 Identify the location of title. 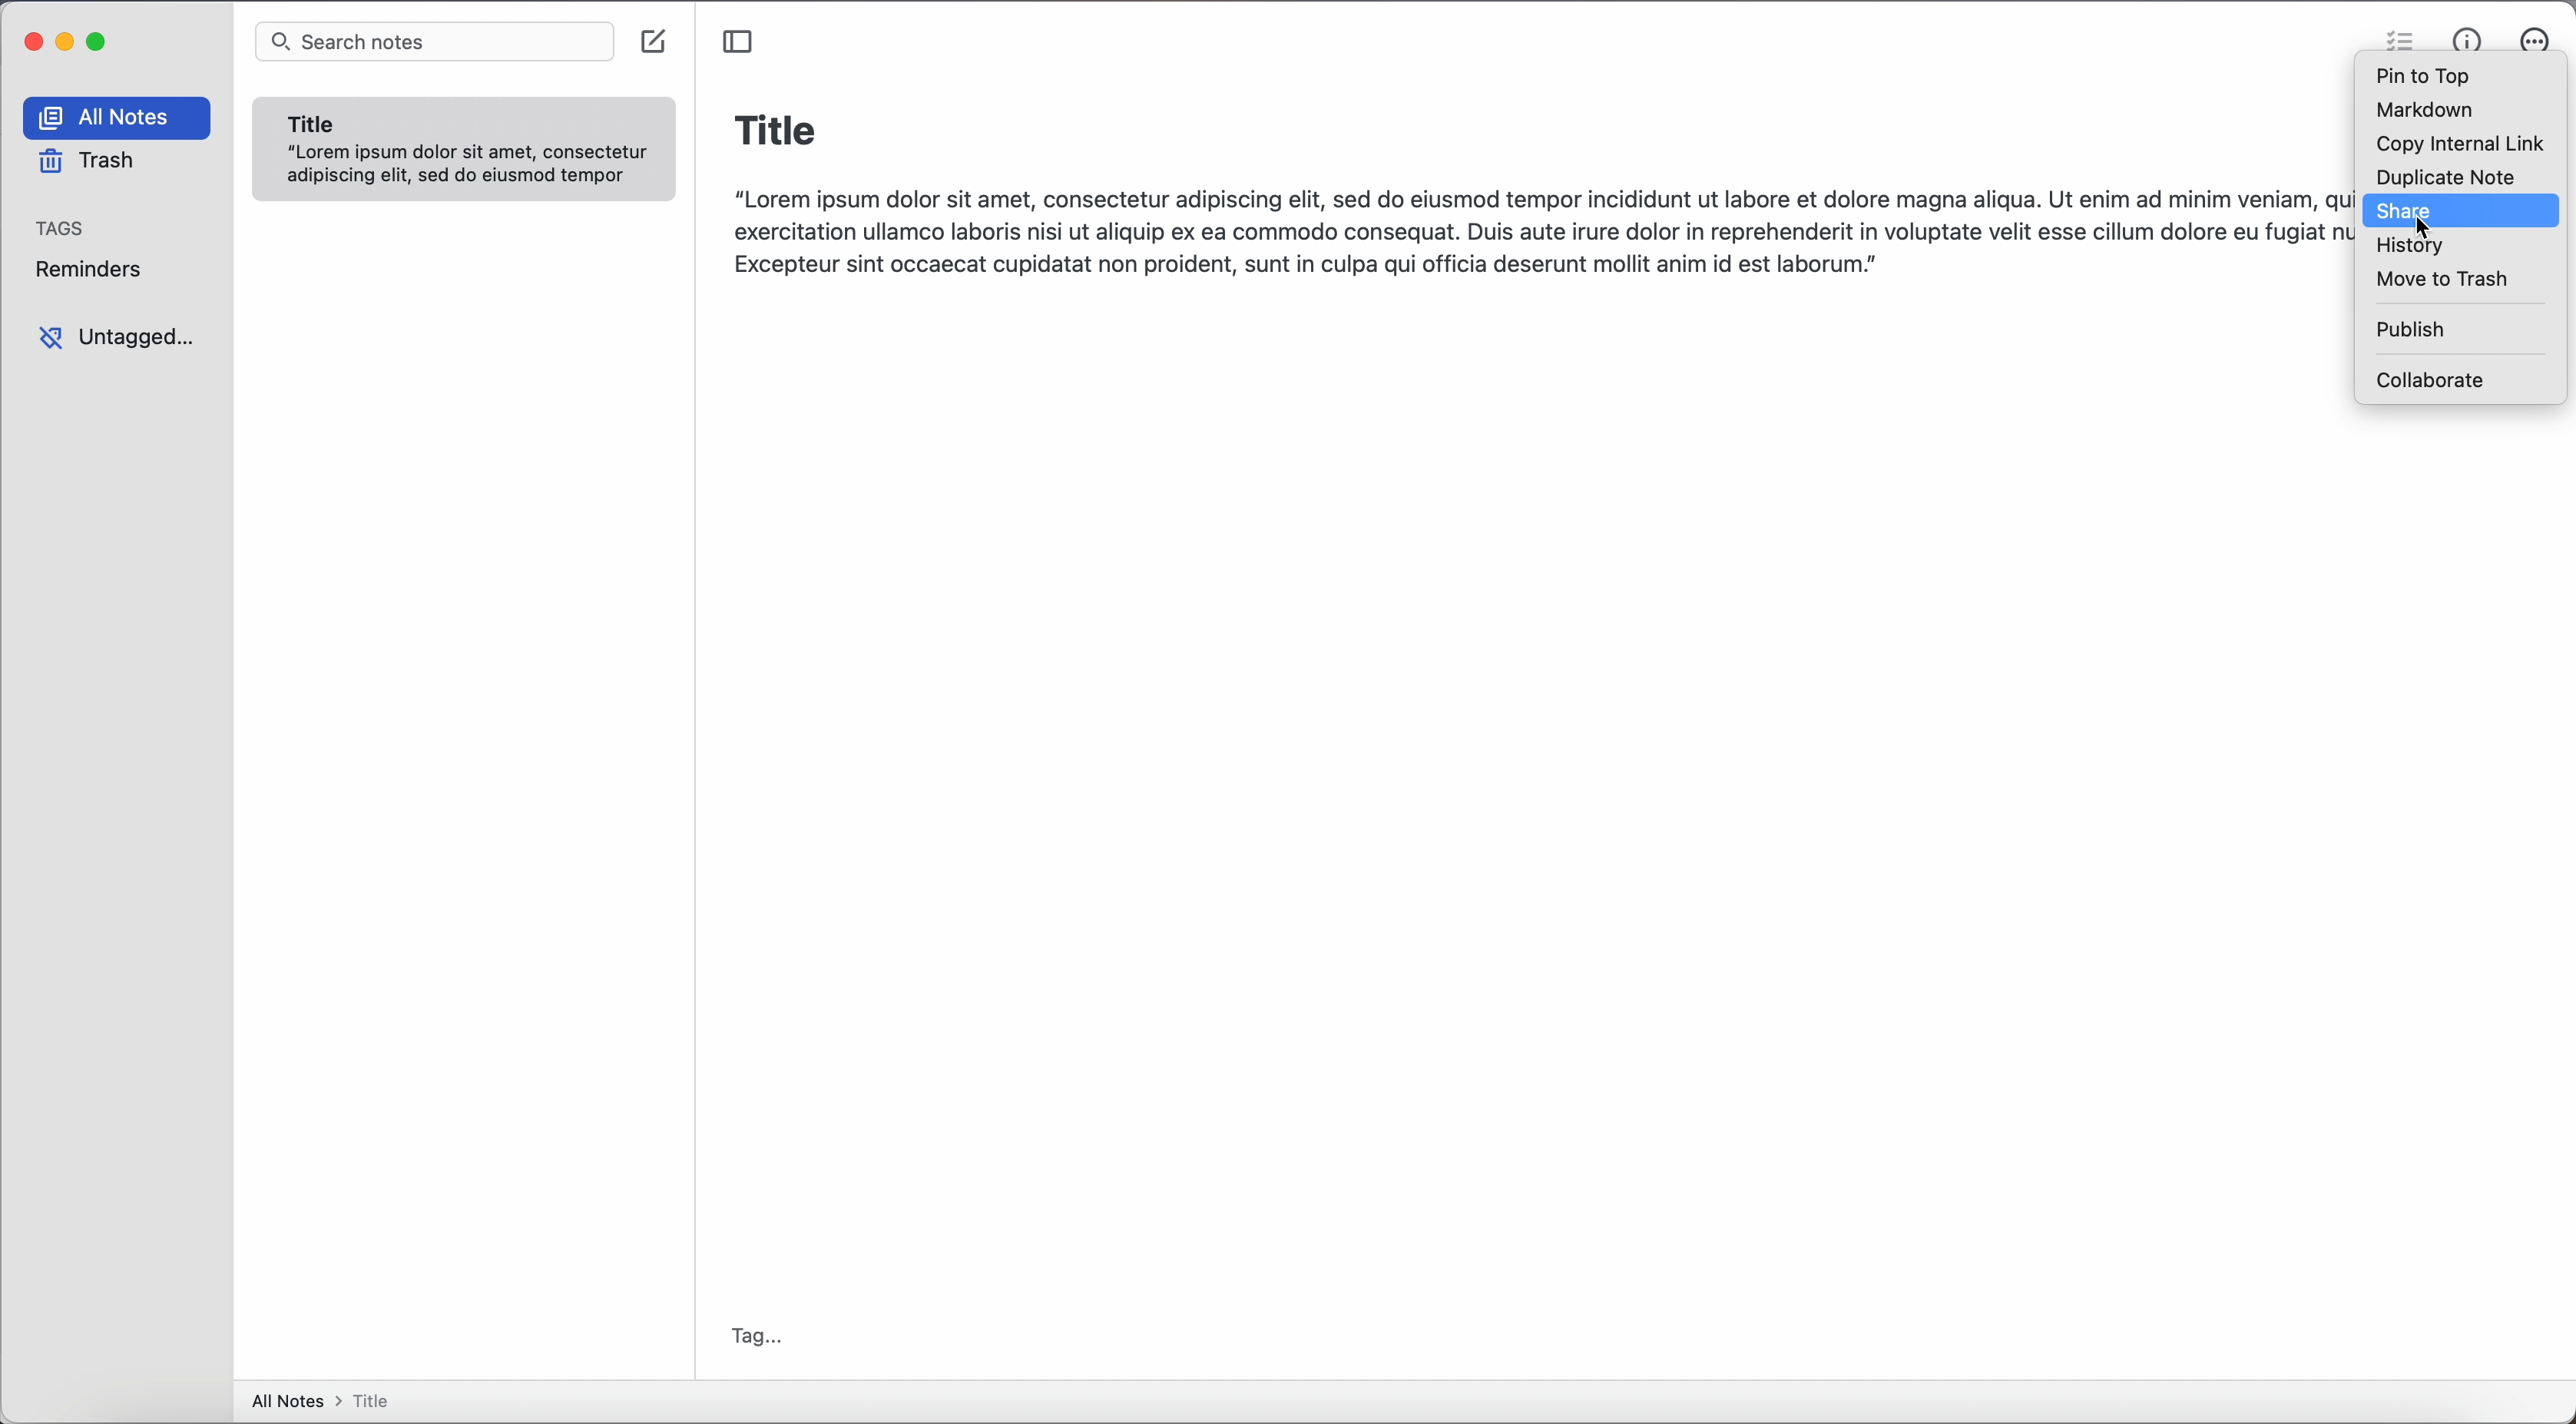
(776, 127).